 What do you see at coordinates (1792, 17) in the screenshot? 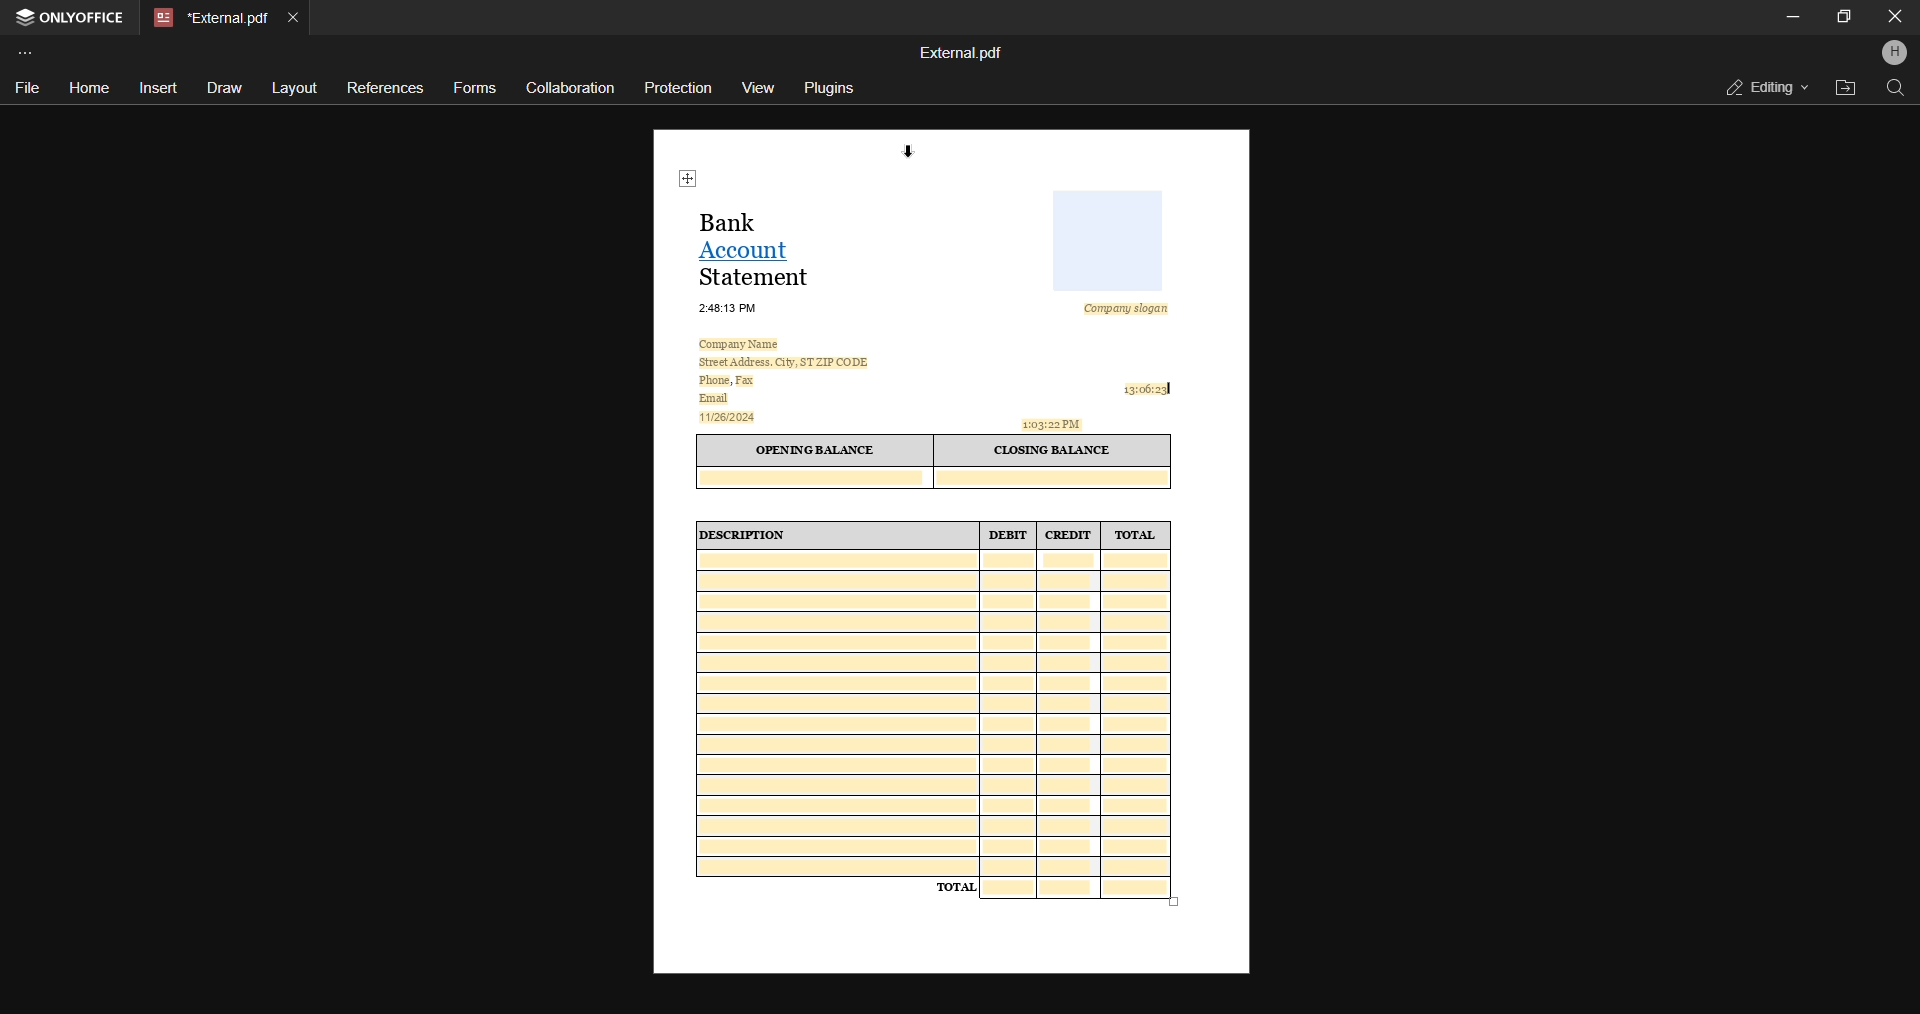
I see `minimize` at bounding box center [1792, 17].